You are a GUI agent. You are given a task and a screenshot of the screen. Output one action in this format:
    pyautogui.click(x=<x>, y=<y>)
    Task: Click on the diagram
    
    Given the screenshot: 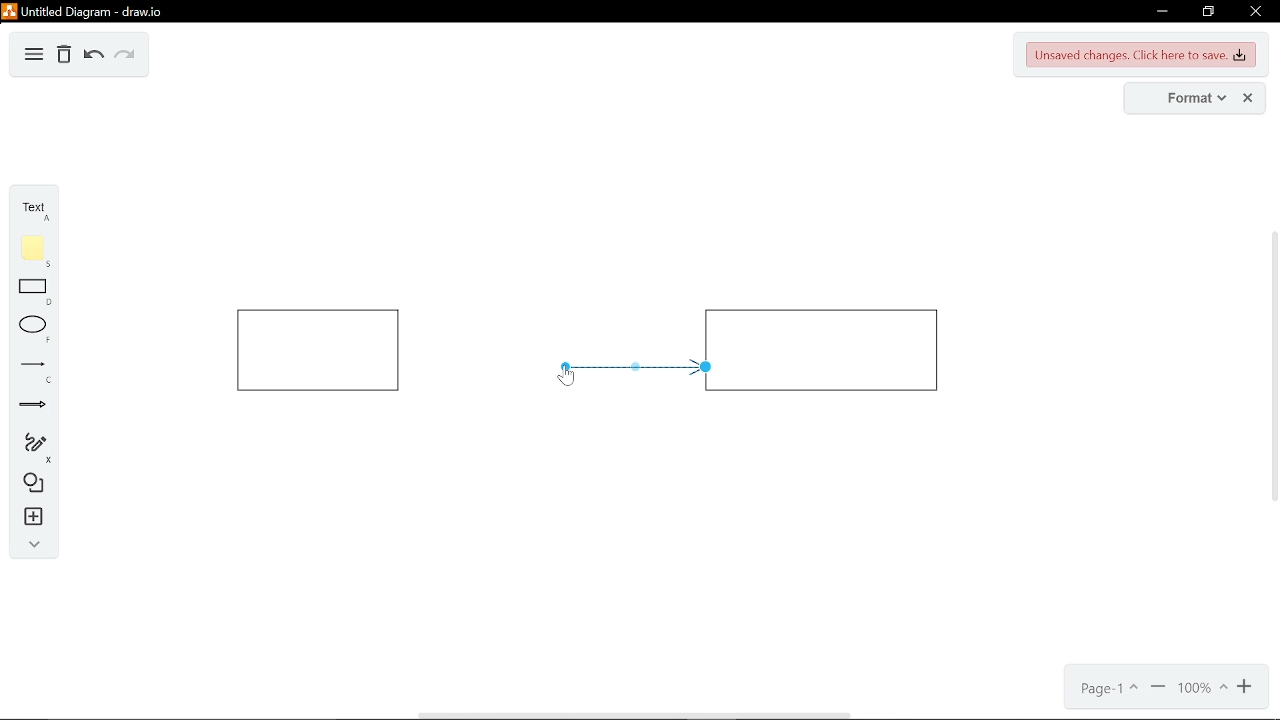 What is the action you would take?
    pyautogui.click(x=34, y=55)
    